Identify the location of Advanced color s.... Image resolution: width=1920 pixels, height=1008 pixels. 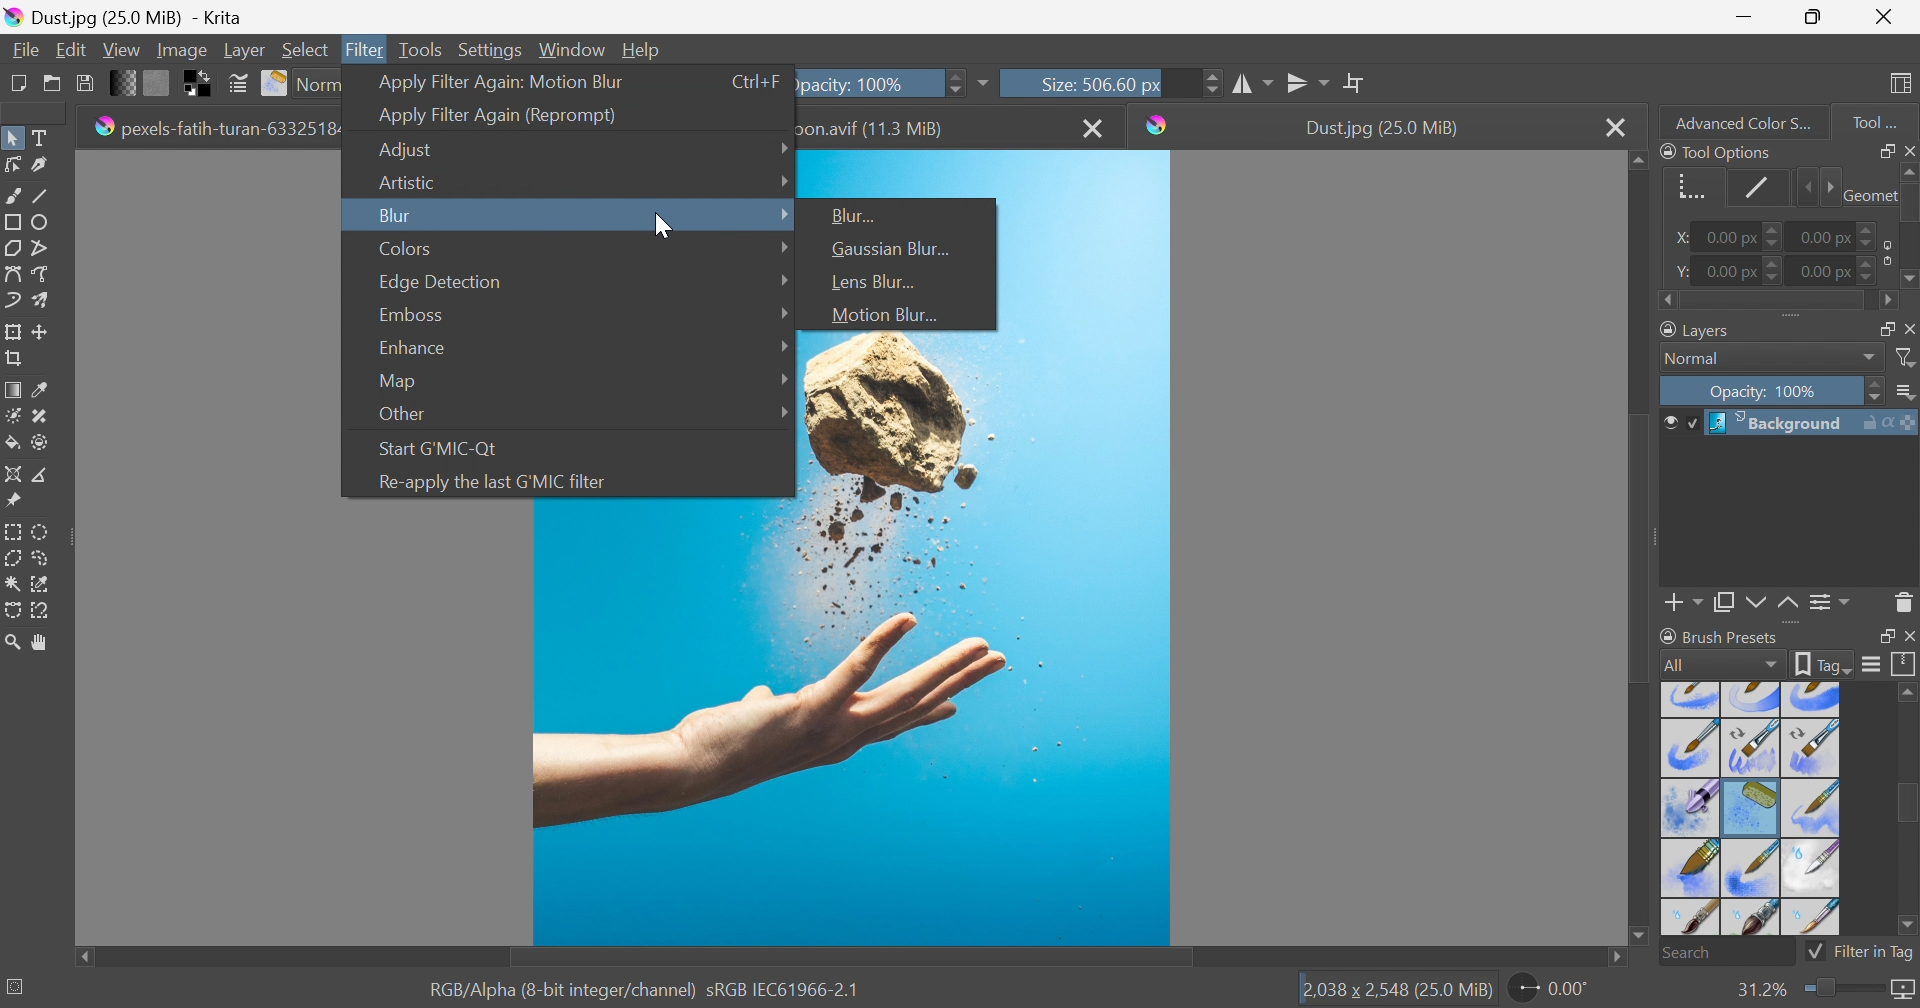
(1737, 121).